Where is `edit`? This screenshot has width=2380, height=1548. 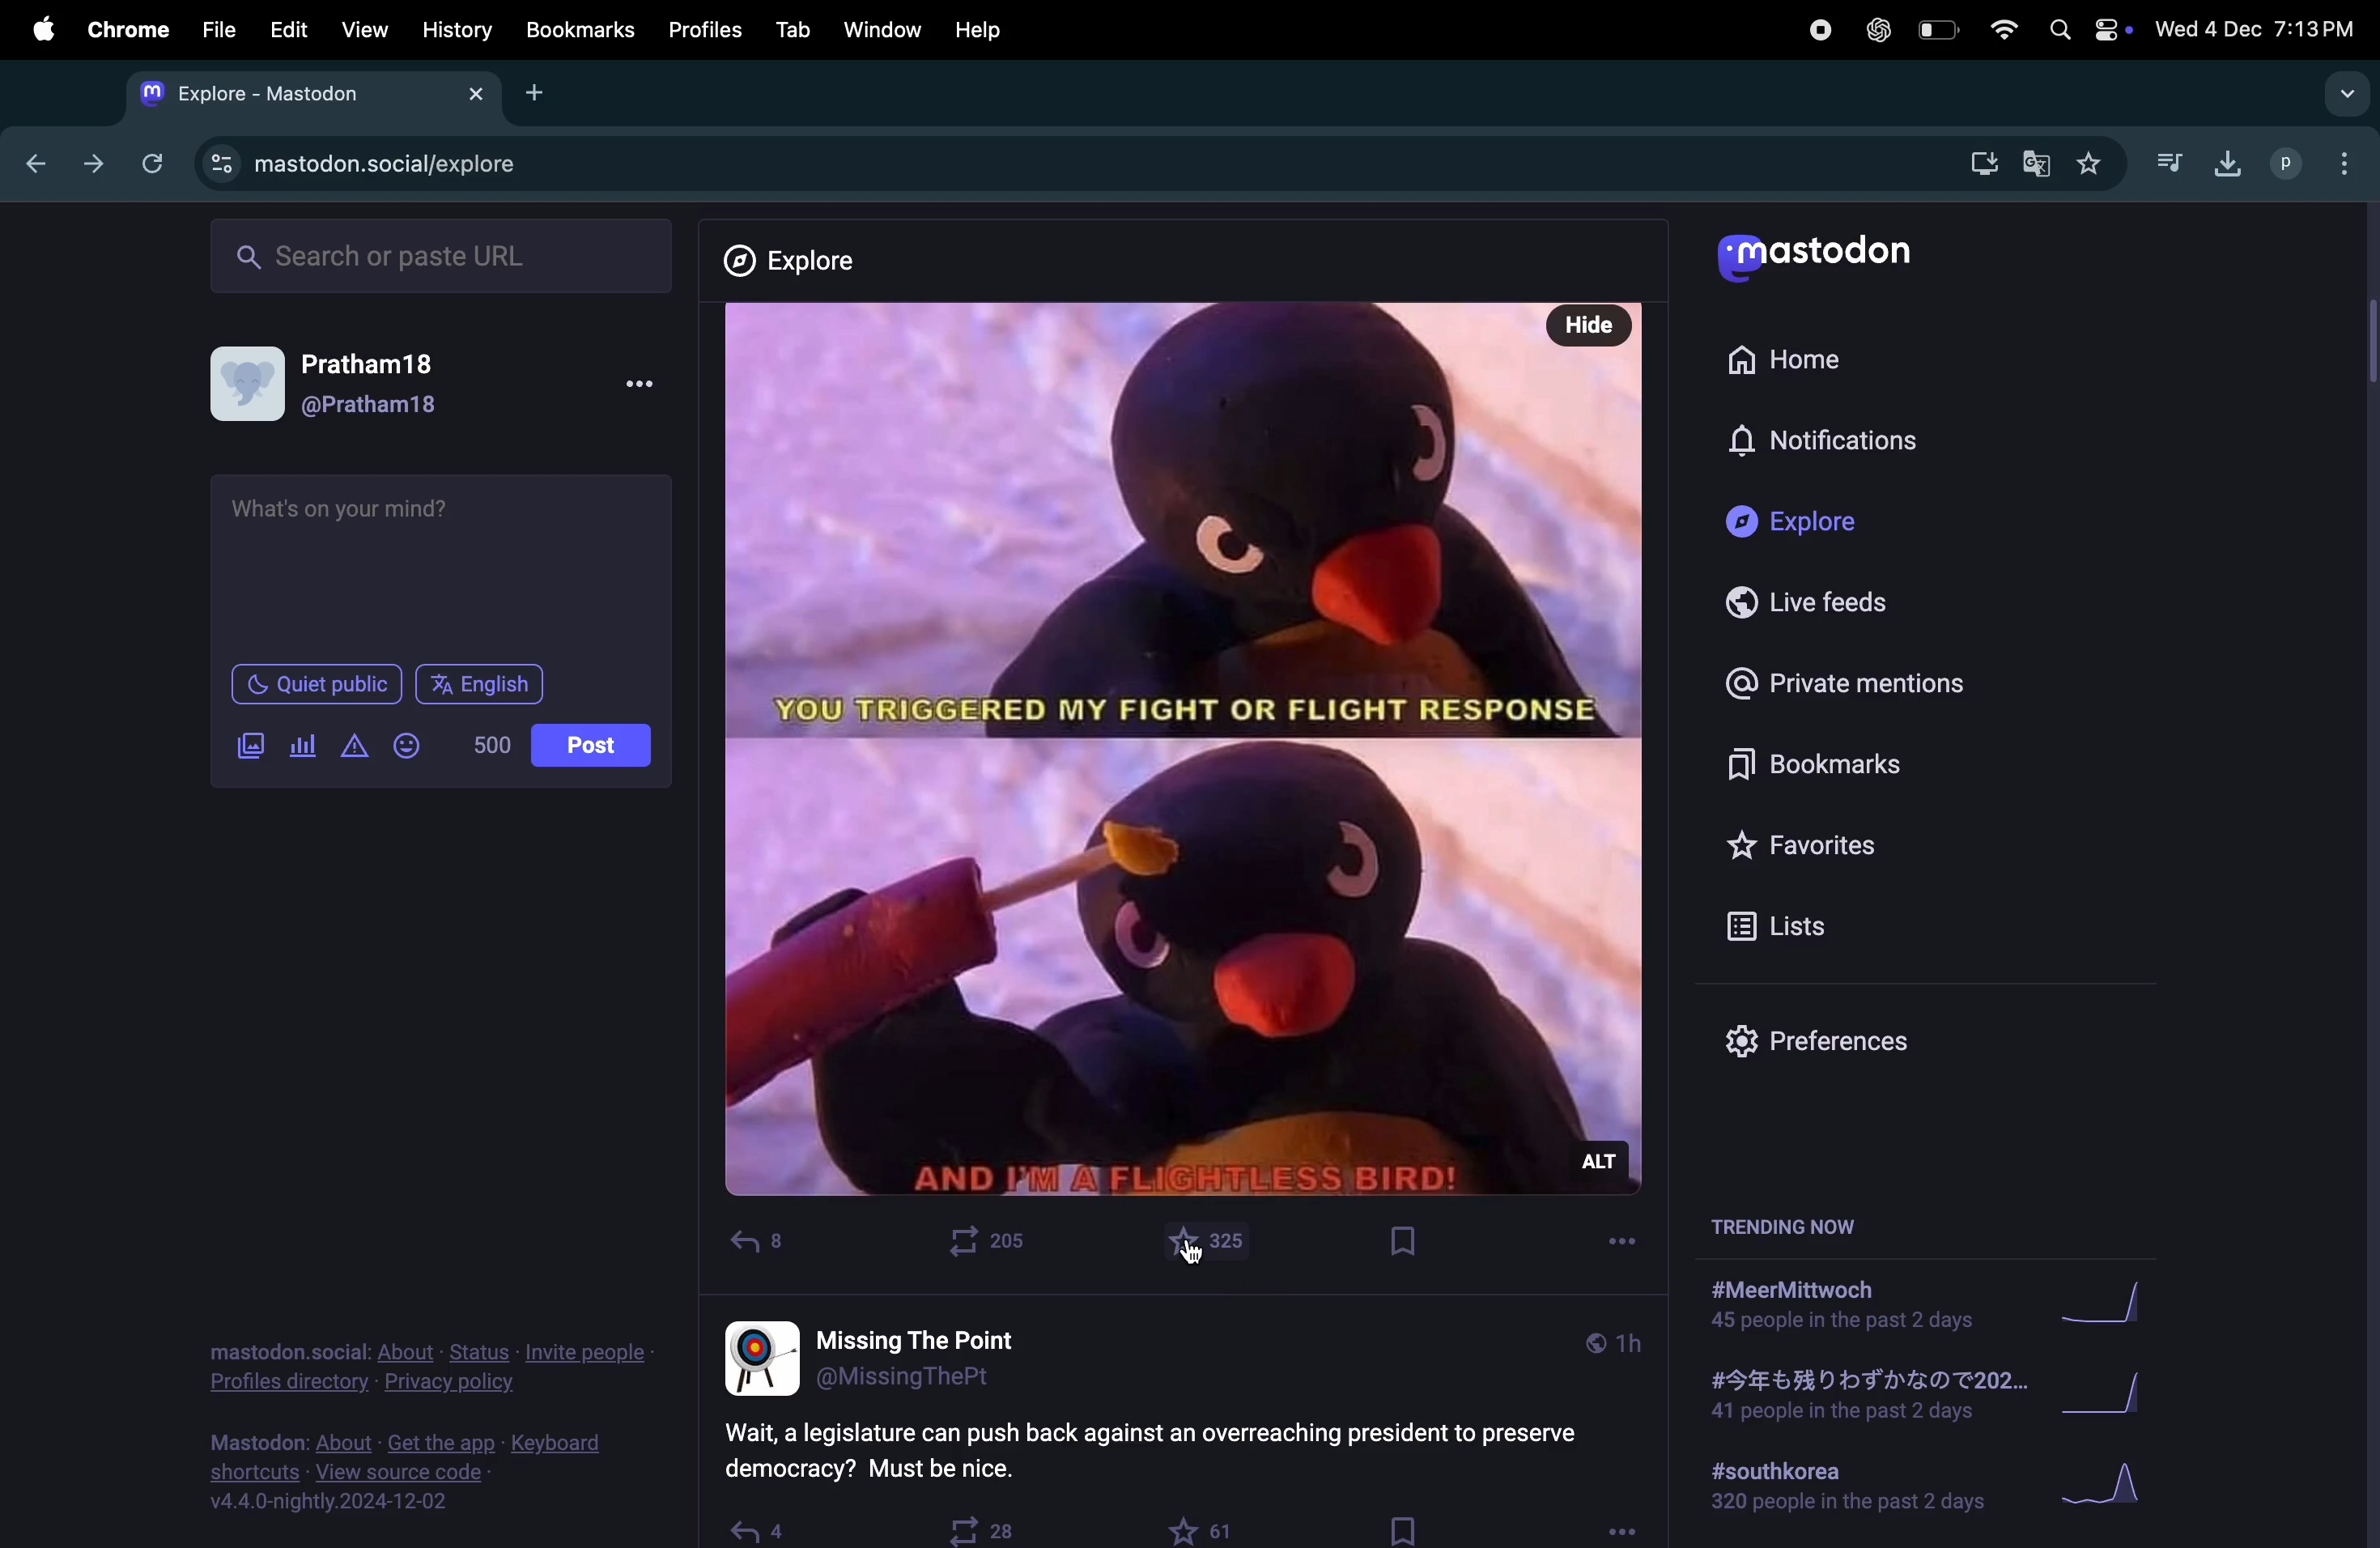
edit is located at coordinates (291, 29).